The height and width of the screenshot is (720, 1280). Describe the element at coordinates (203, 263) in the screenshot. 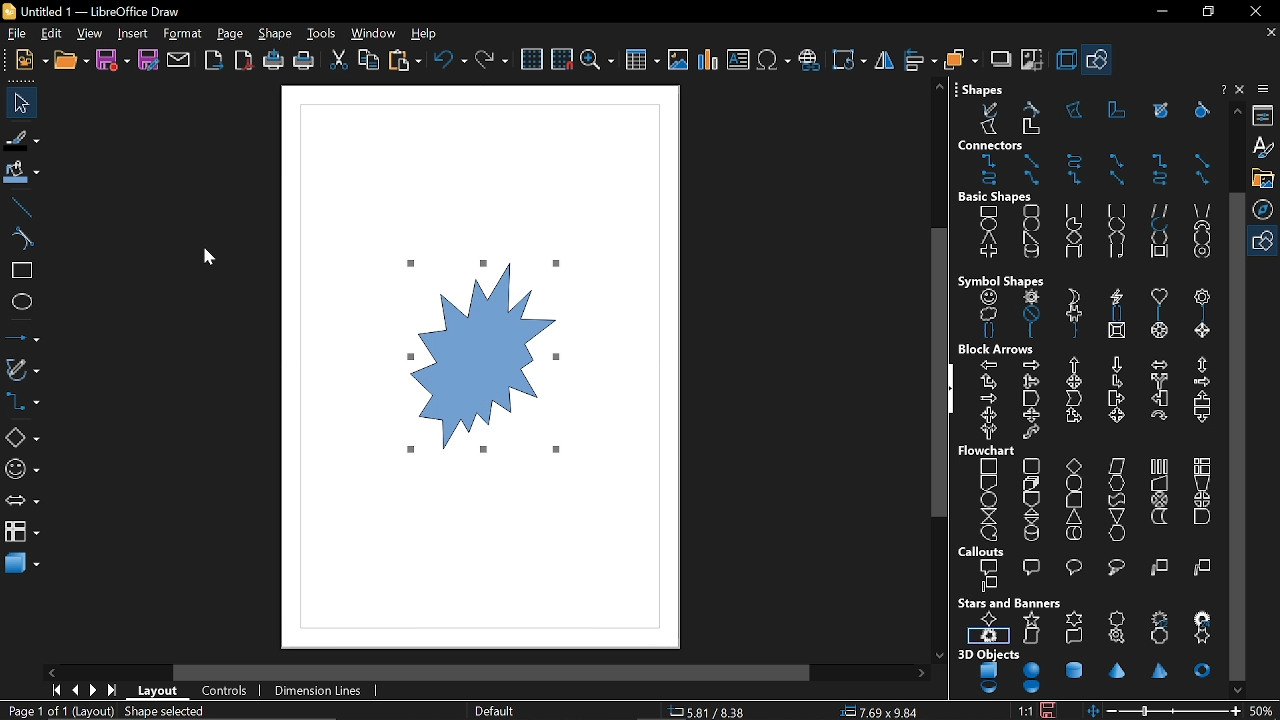

I see `Cursor` at that location.